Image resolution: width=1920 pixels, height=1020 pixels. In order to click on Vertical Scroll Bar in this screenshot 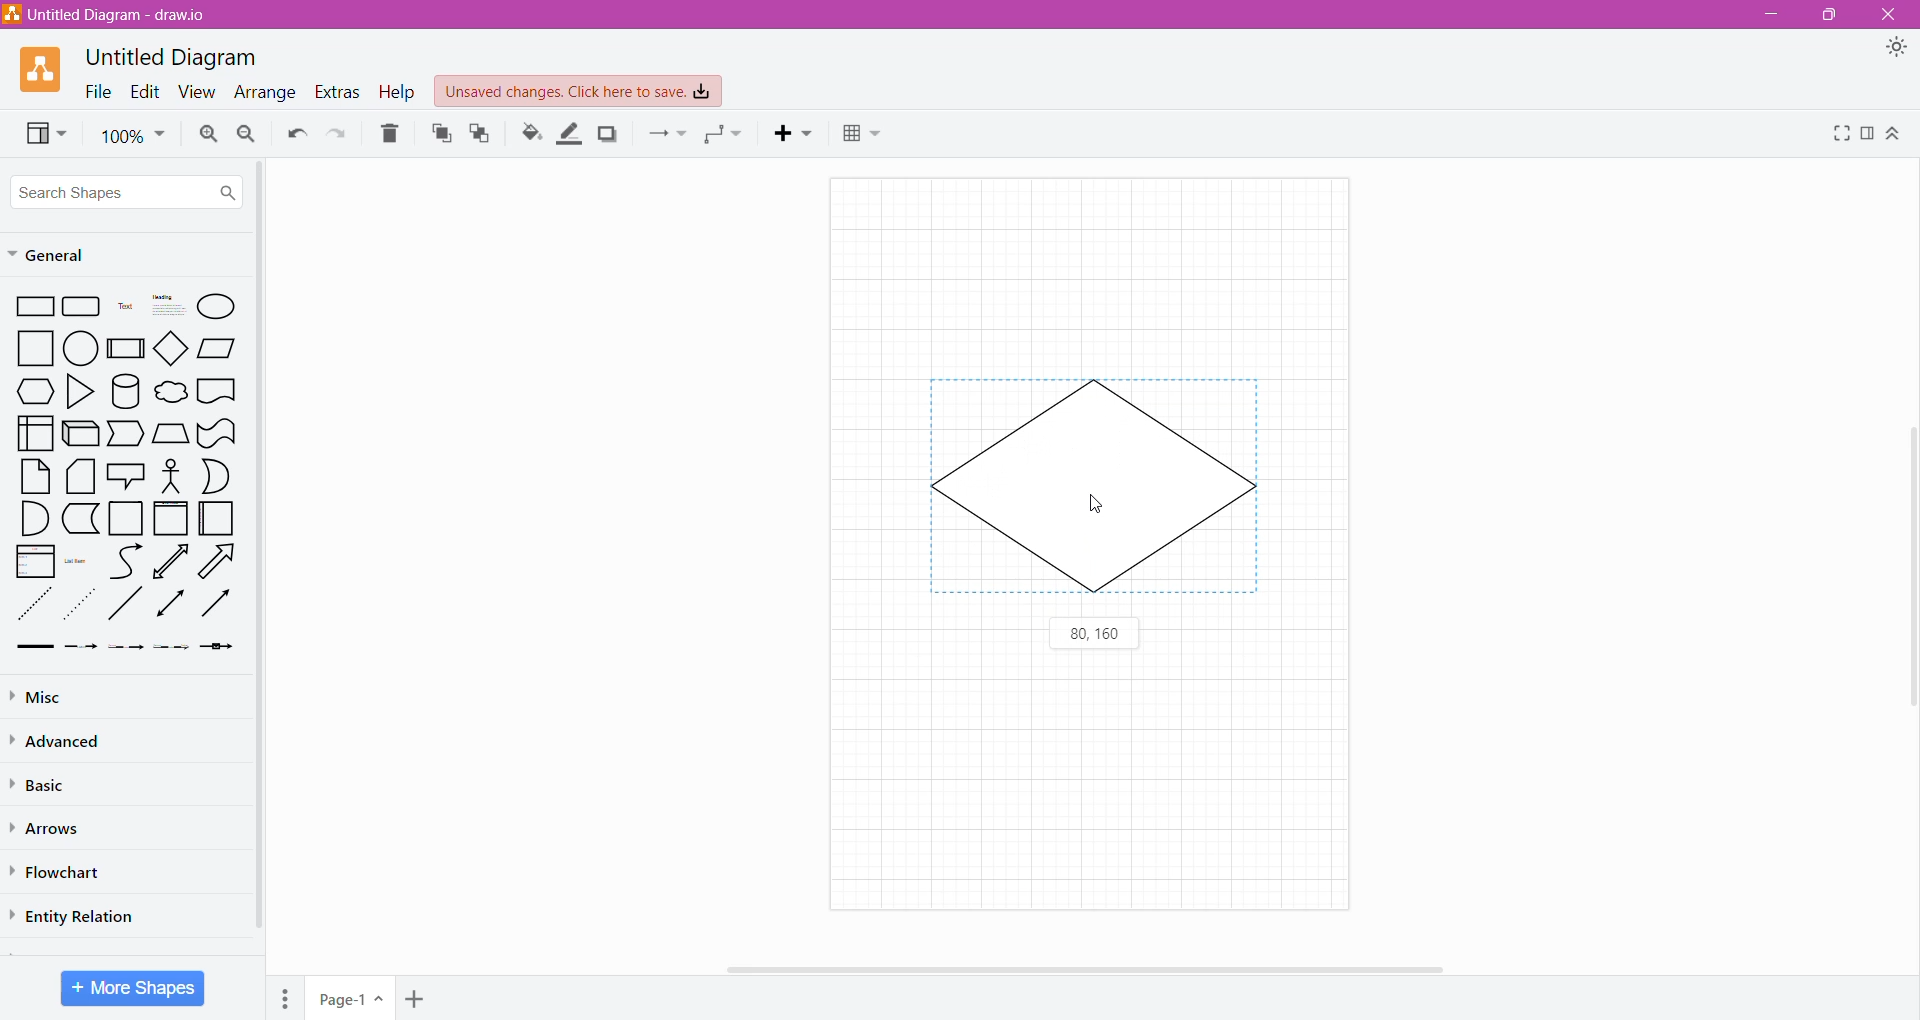, I will do `click(1907, 558)`.